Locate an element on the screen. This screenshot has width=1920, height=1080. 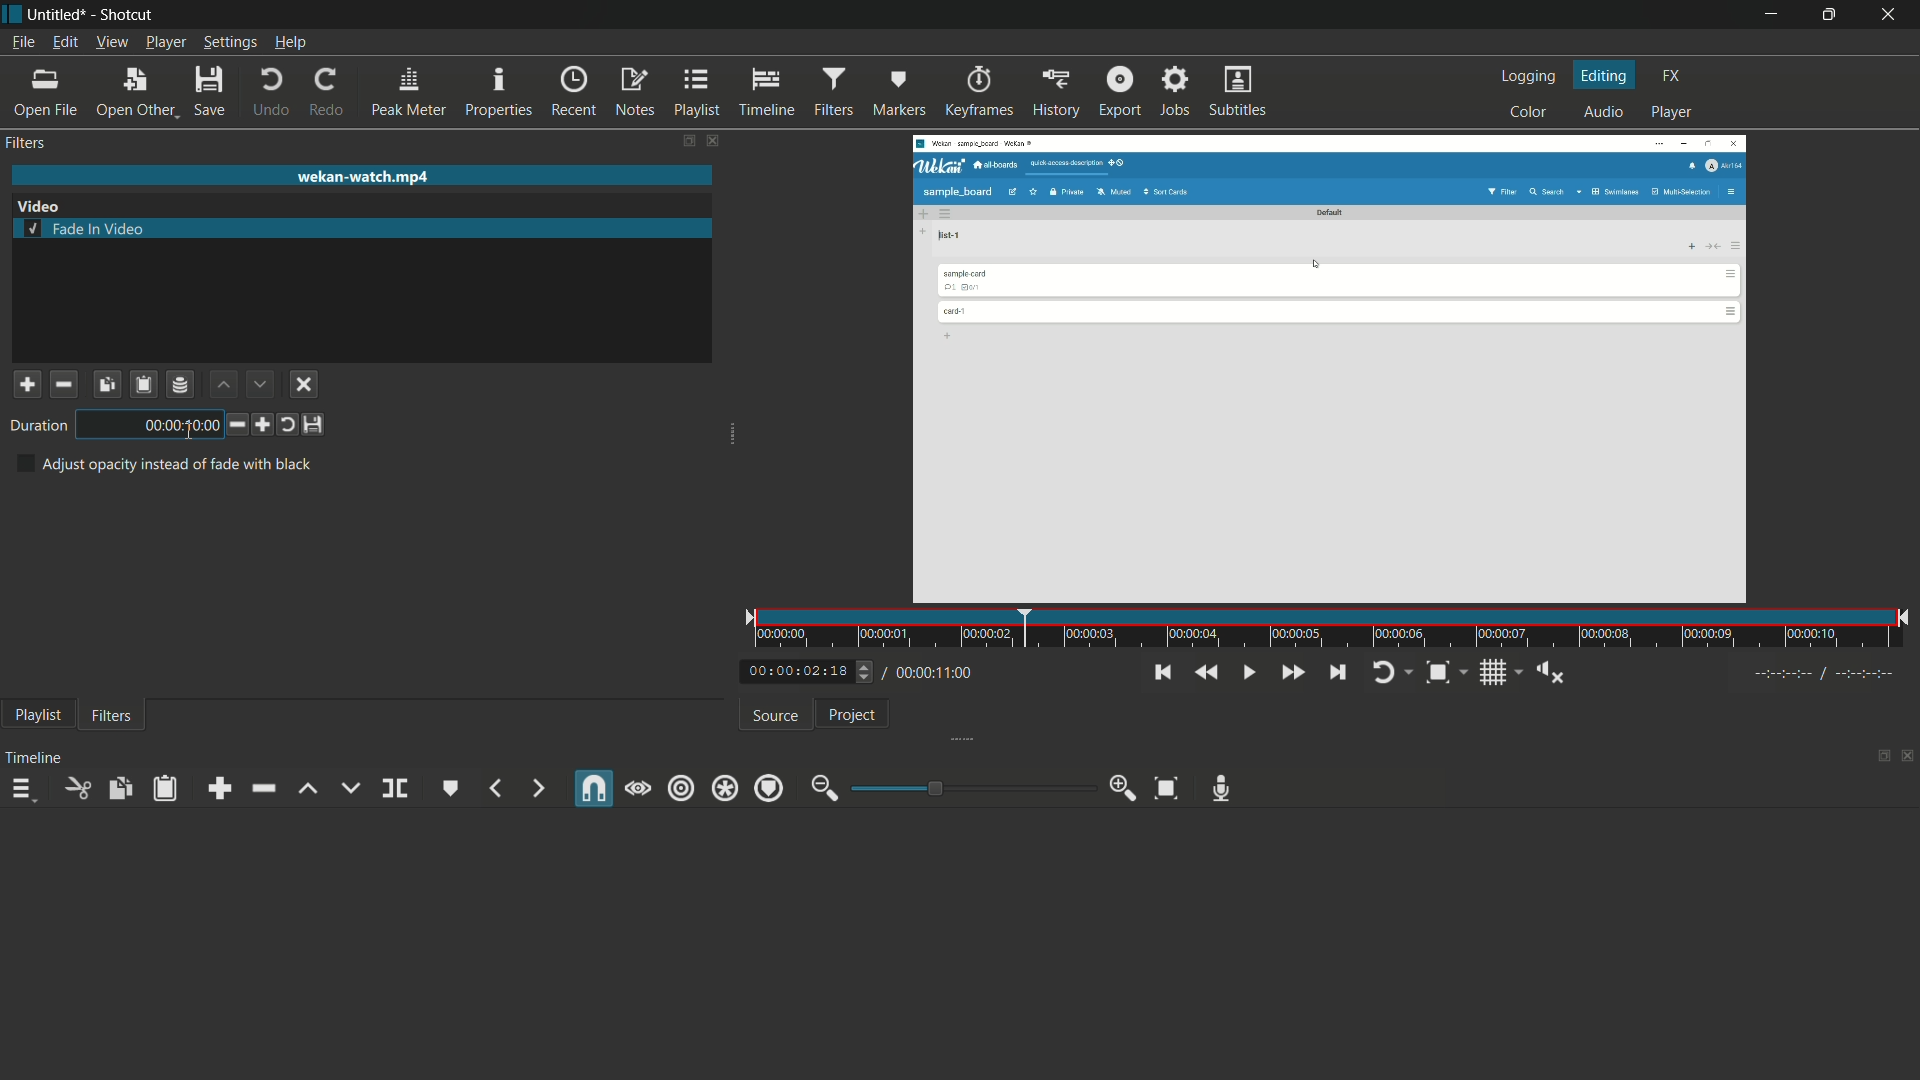
fade in video is located at coordinates (87, 228).